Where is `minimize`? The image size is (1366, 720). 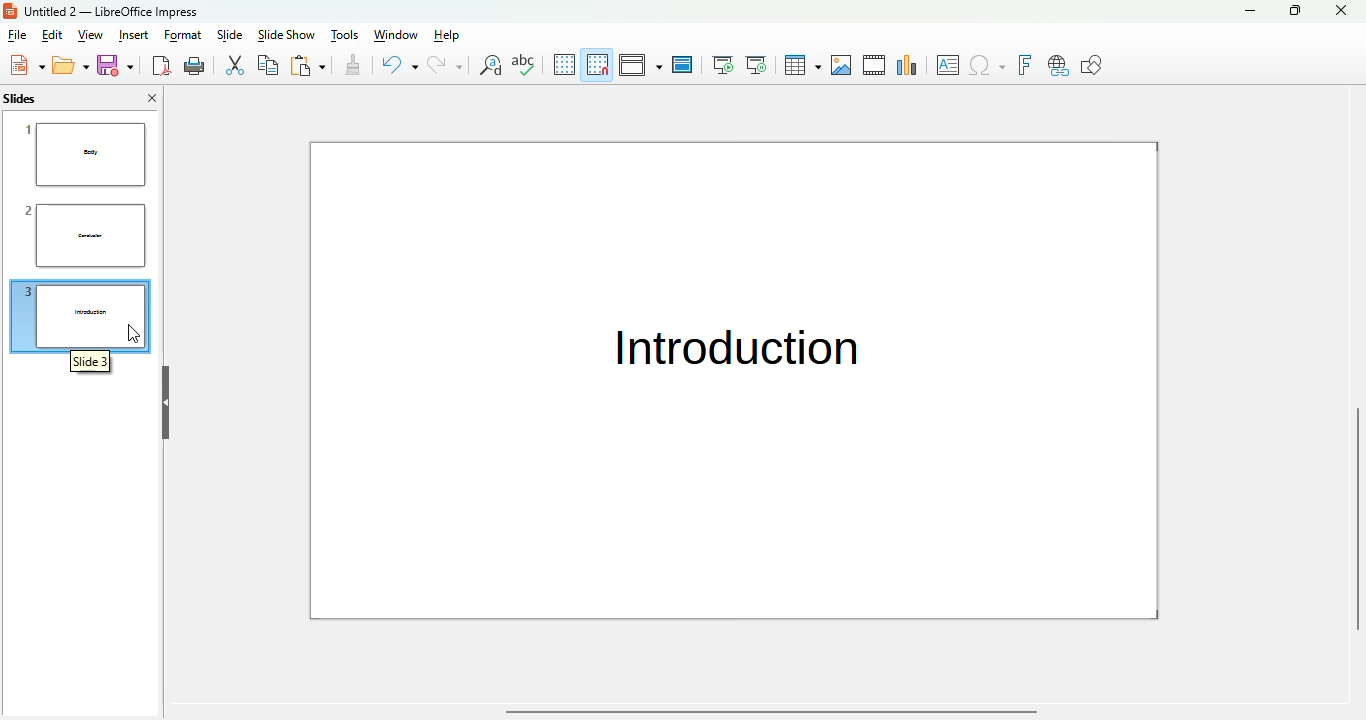 minimize is located at coordinates (1249, 10).